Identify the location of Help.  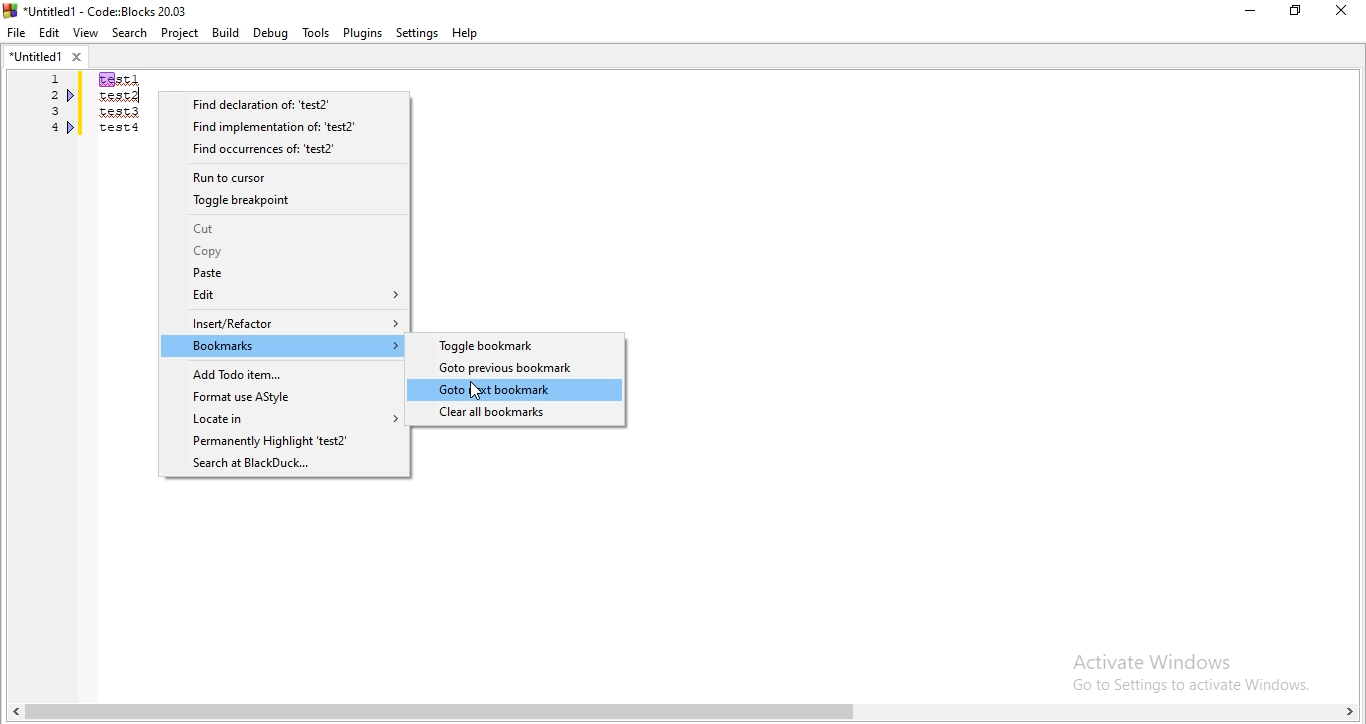
(469, 35).